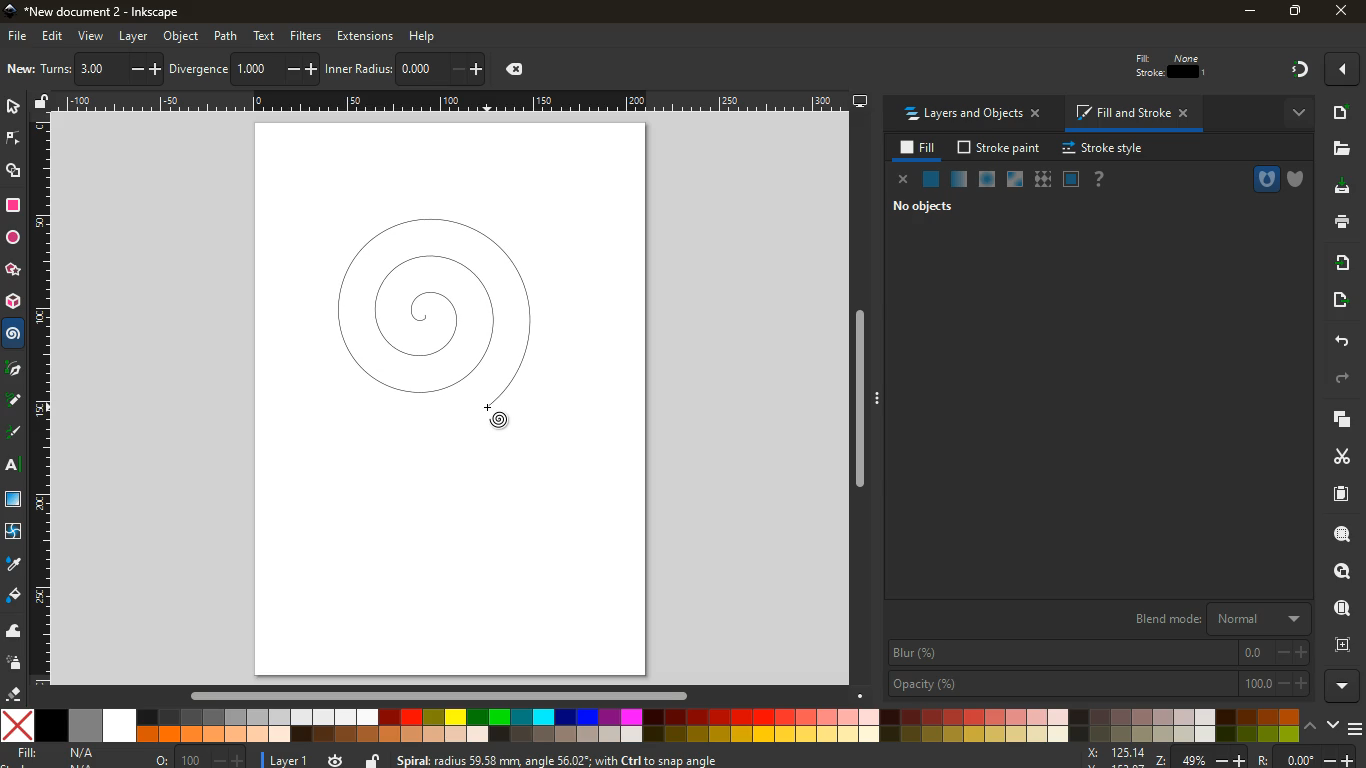  What do you see at coordinates (60, 755) in the screenshot?
I see `fill` at bounding box center [60, 755].